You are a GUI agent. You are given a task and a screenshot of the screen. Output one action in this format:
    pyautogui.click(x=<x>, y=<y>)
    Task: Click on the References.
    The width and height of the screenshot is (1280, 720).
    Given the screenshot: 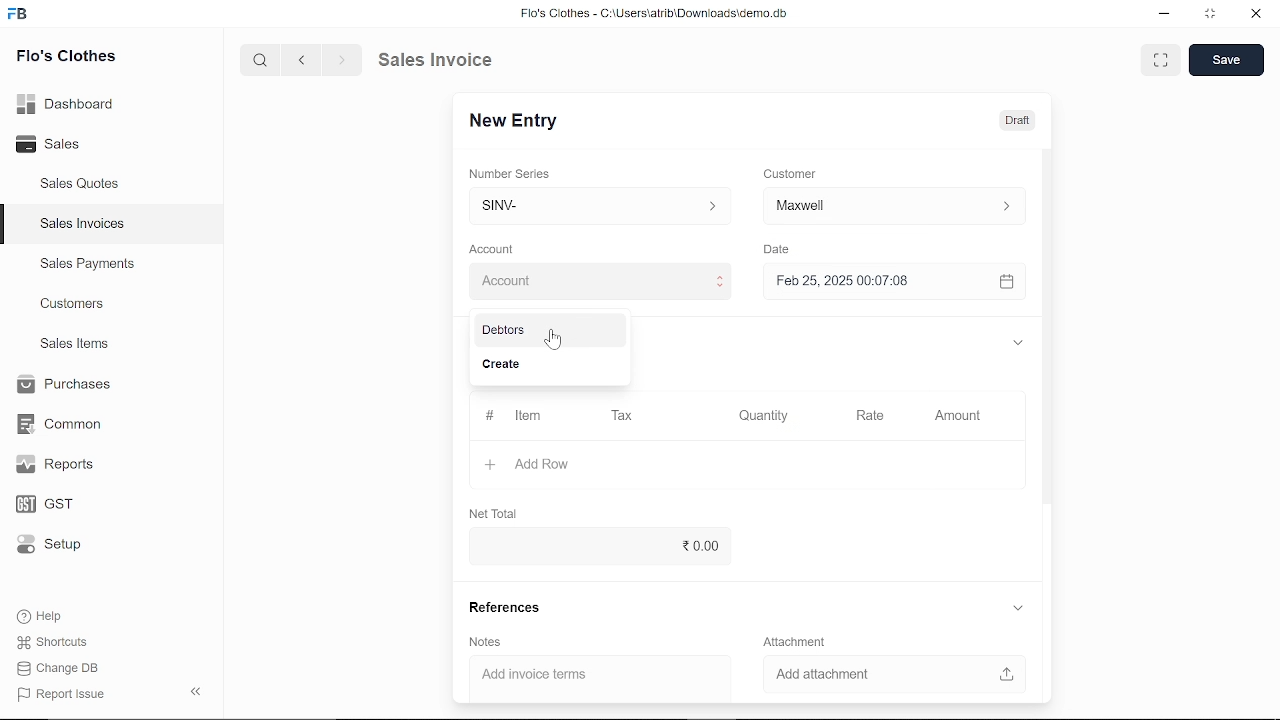 What is the action you would take?
    pyautogui.click(x=506, y=610)
    